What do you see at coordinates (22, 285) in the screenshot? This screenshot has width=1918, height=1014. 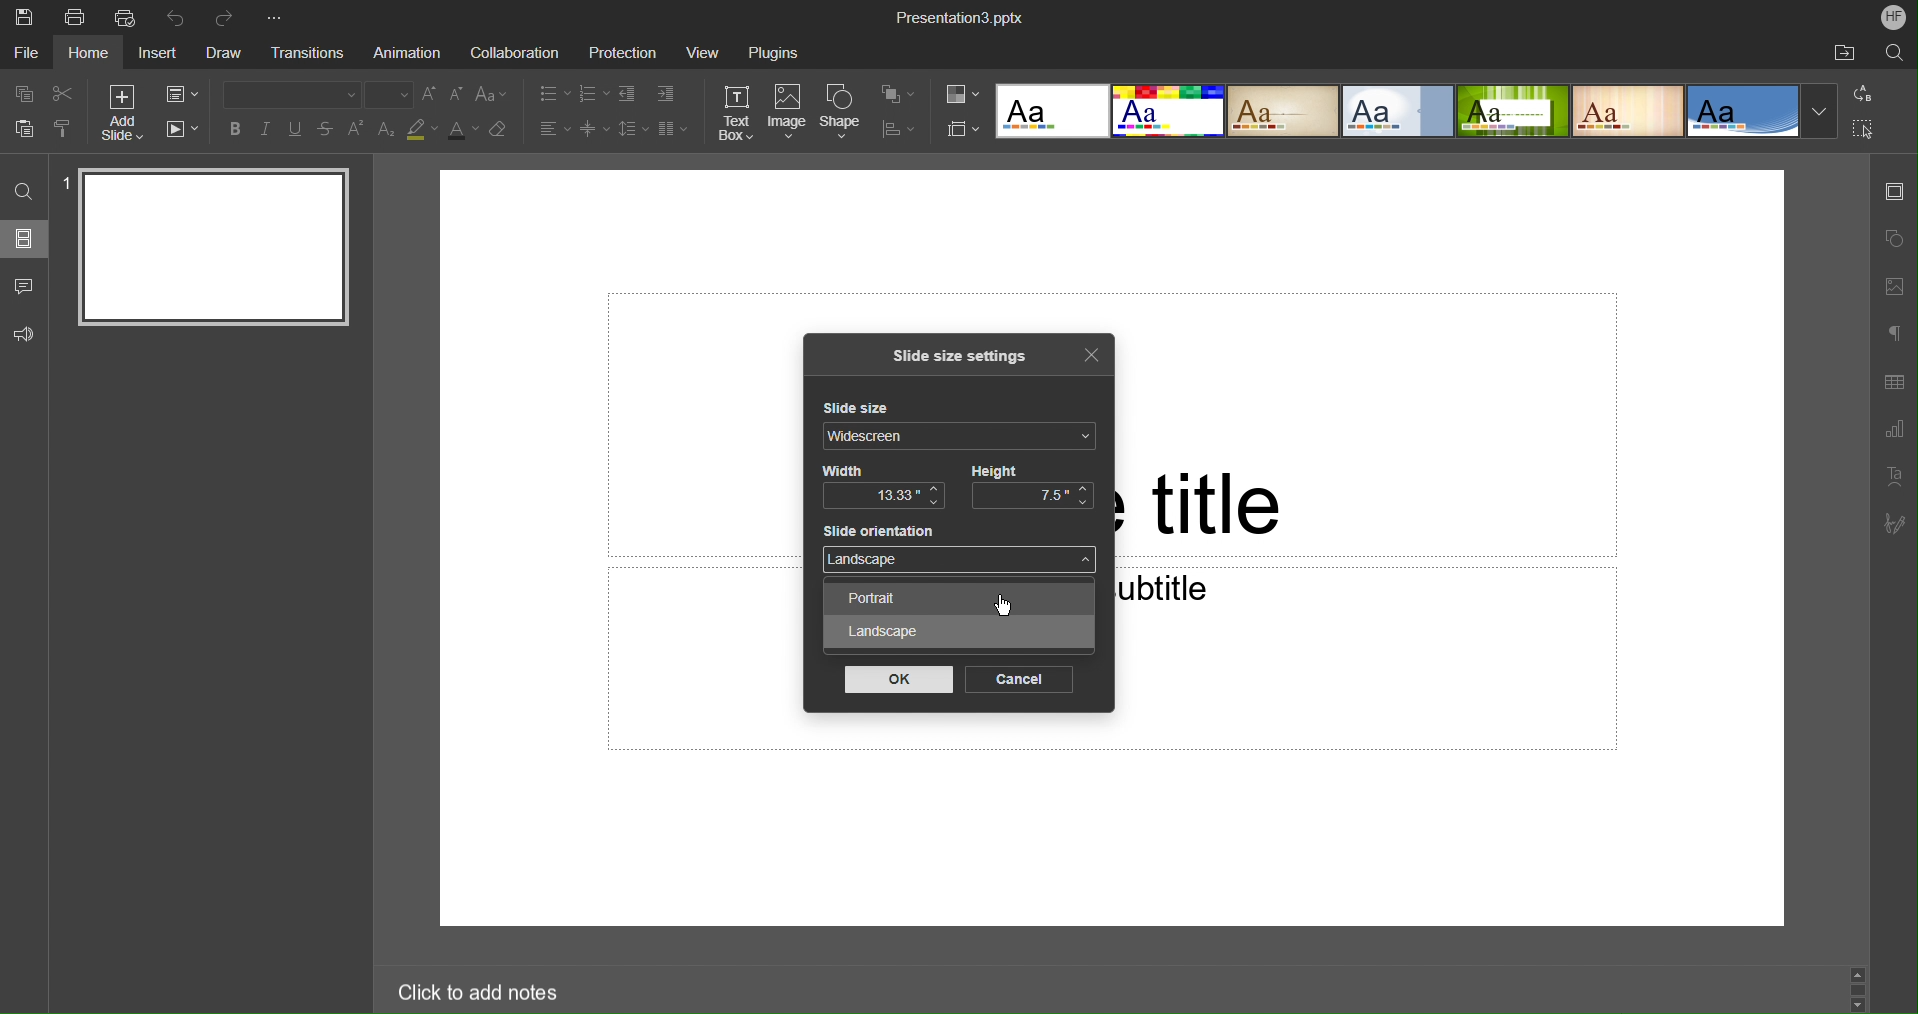 I see `Comments` at bounding box center [22, 285].